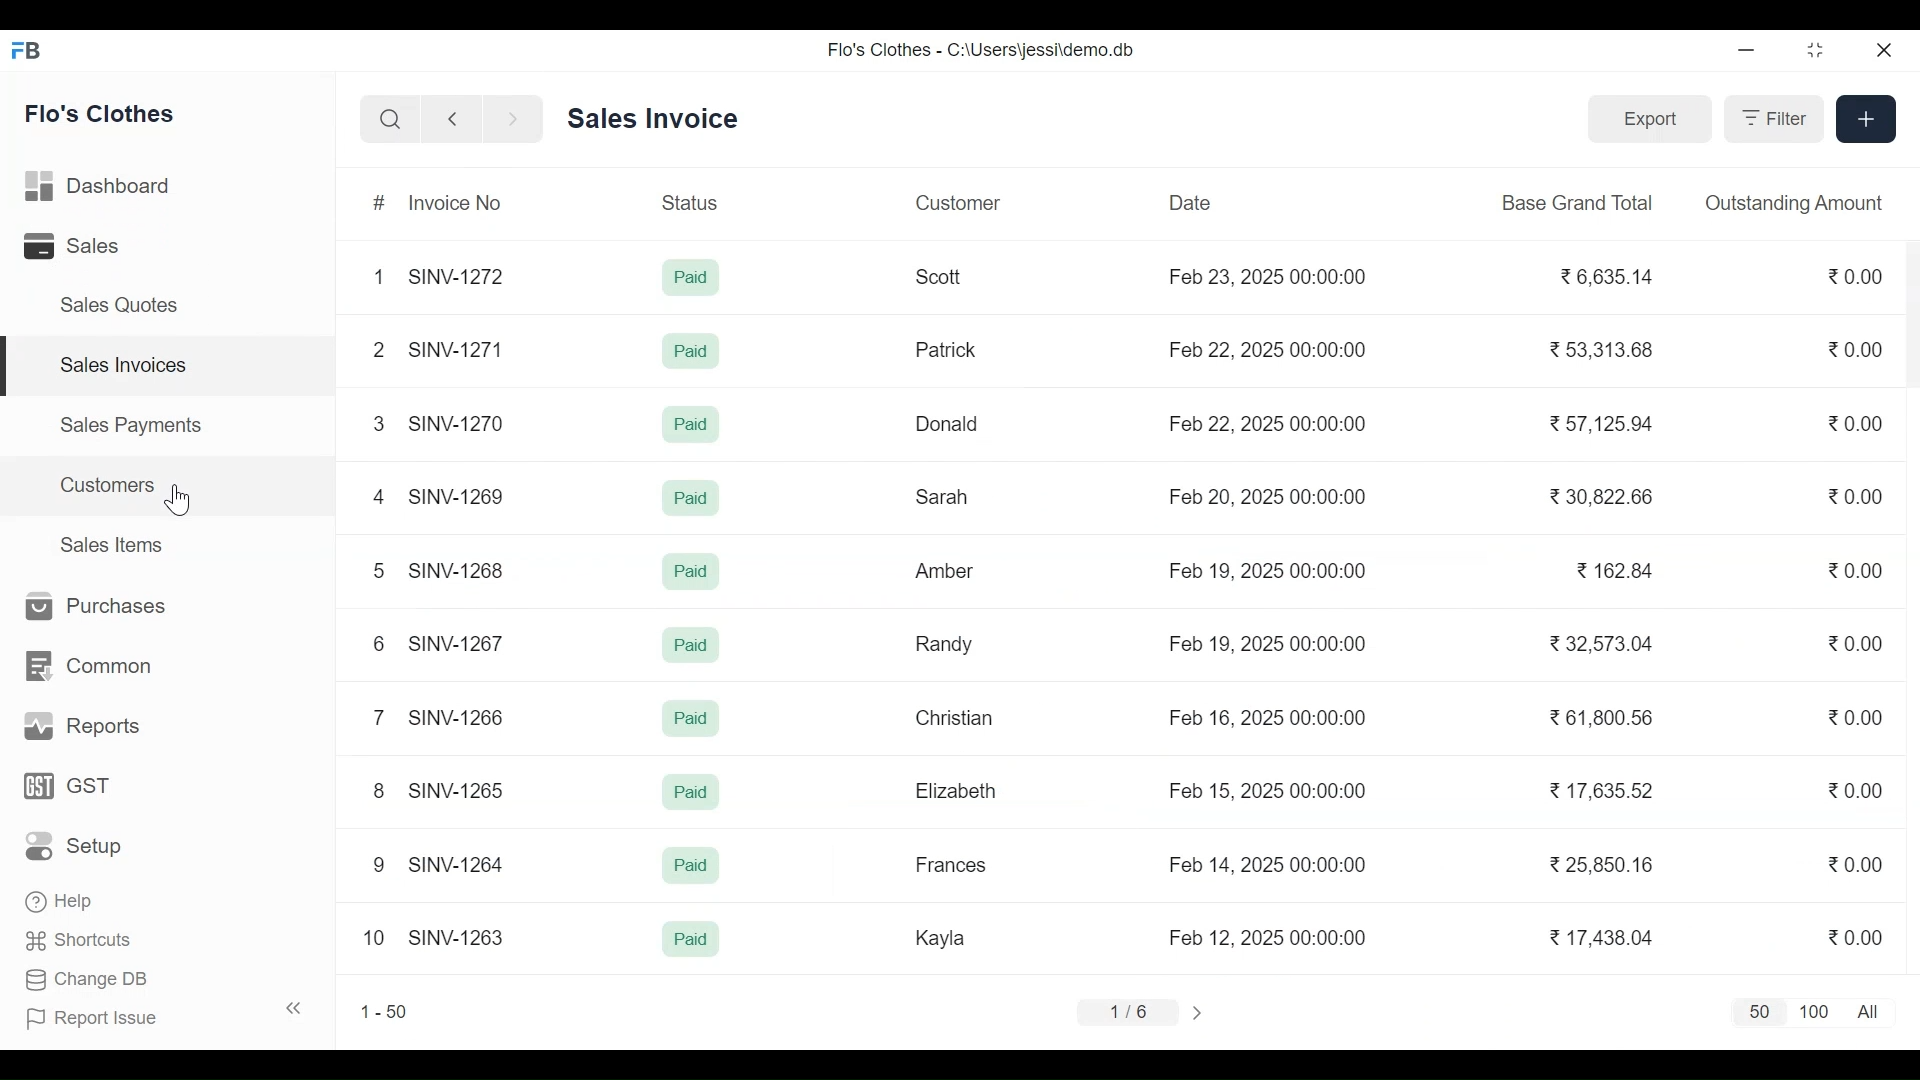 Image resolution: width=1920 pixels, height=1080 pixels. Describe the element at coordinates (1855, 937) in the screenshot. I see `0.00` at that location.